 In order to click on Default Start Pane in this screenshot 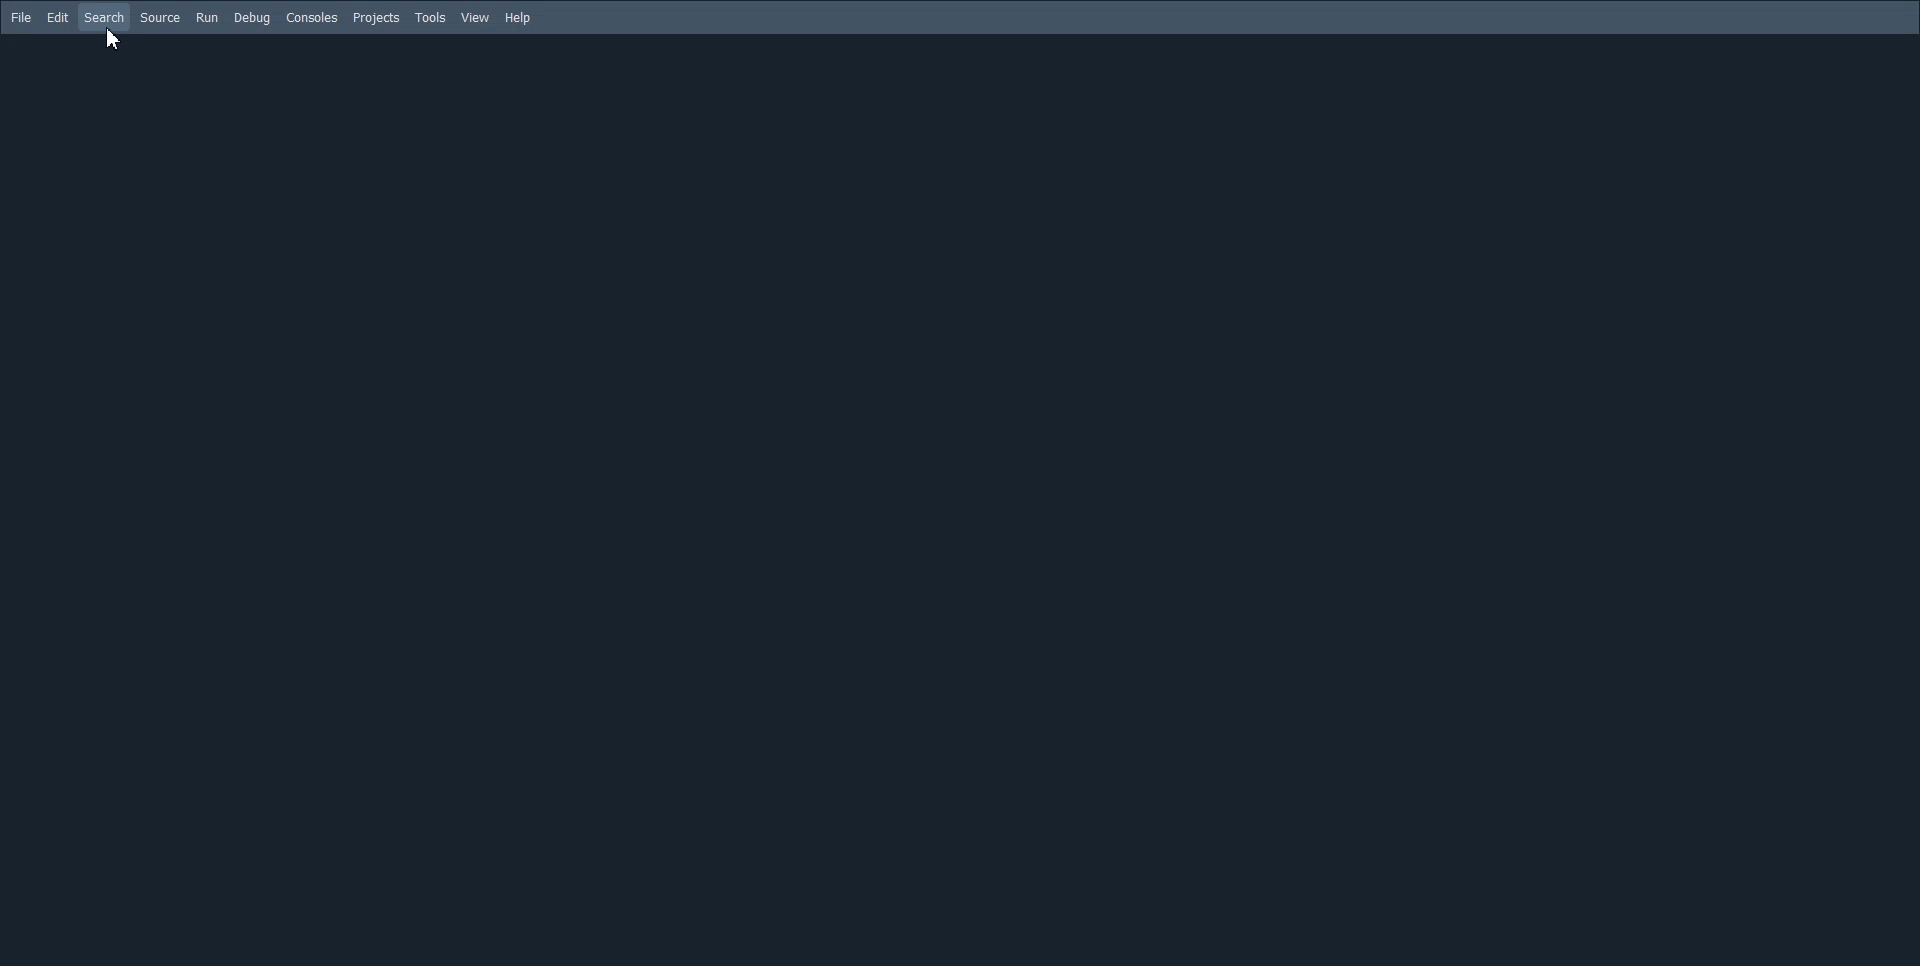, I will do `click(957, 497)`.